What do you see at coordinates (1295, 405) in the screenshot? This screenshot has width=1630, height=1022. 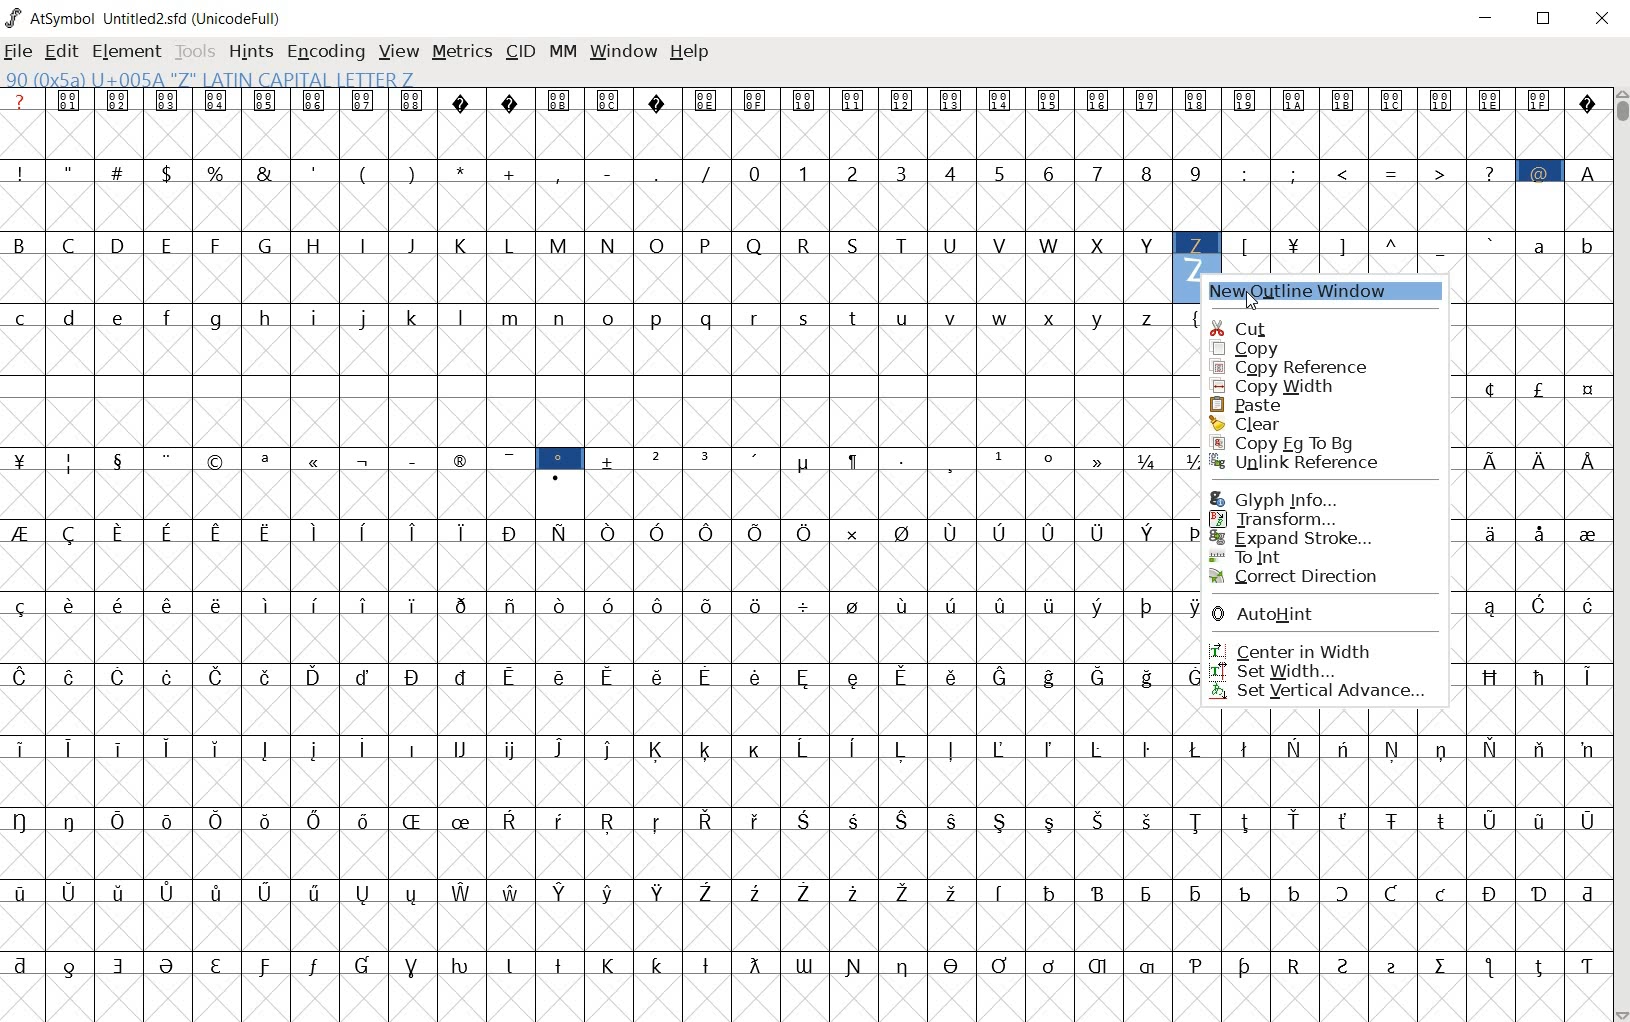 I see `paste` at bounding box center [1295, 405].